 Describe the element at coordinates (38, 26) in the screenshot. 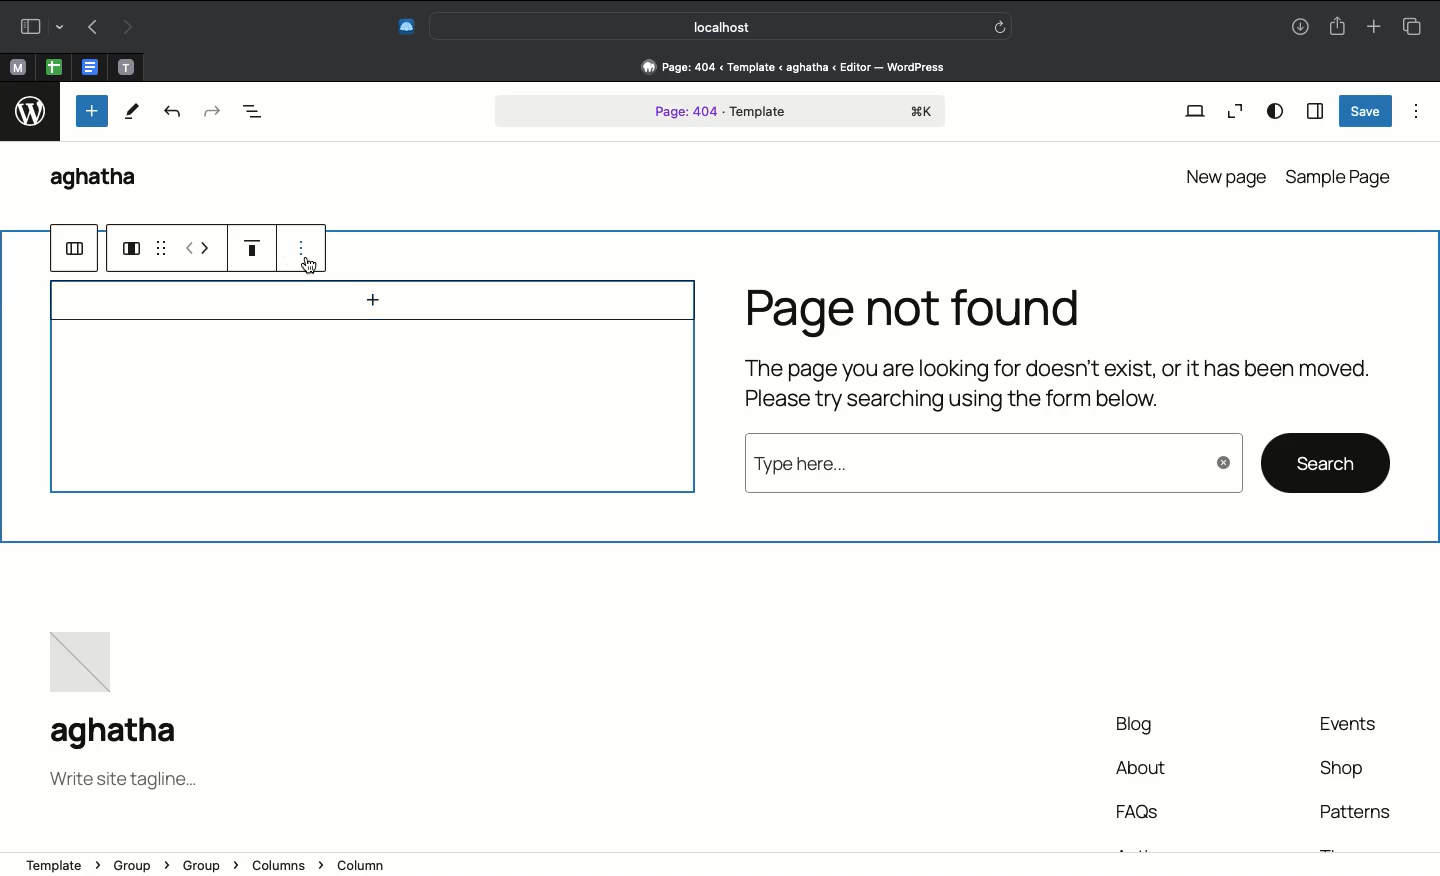

I see `Sidebar` at that location.